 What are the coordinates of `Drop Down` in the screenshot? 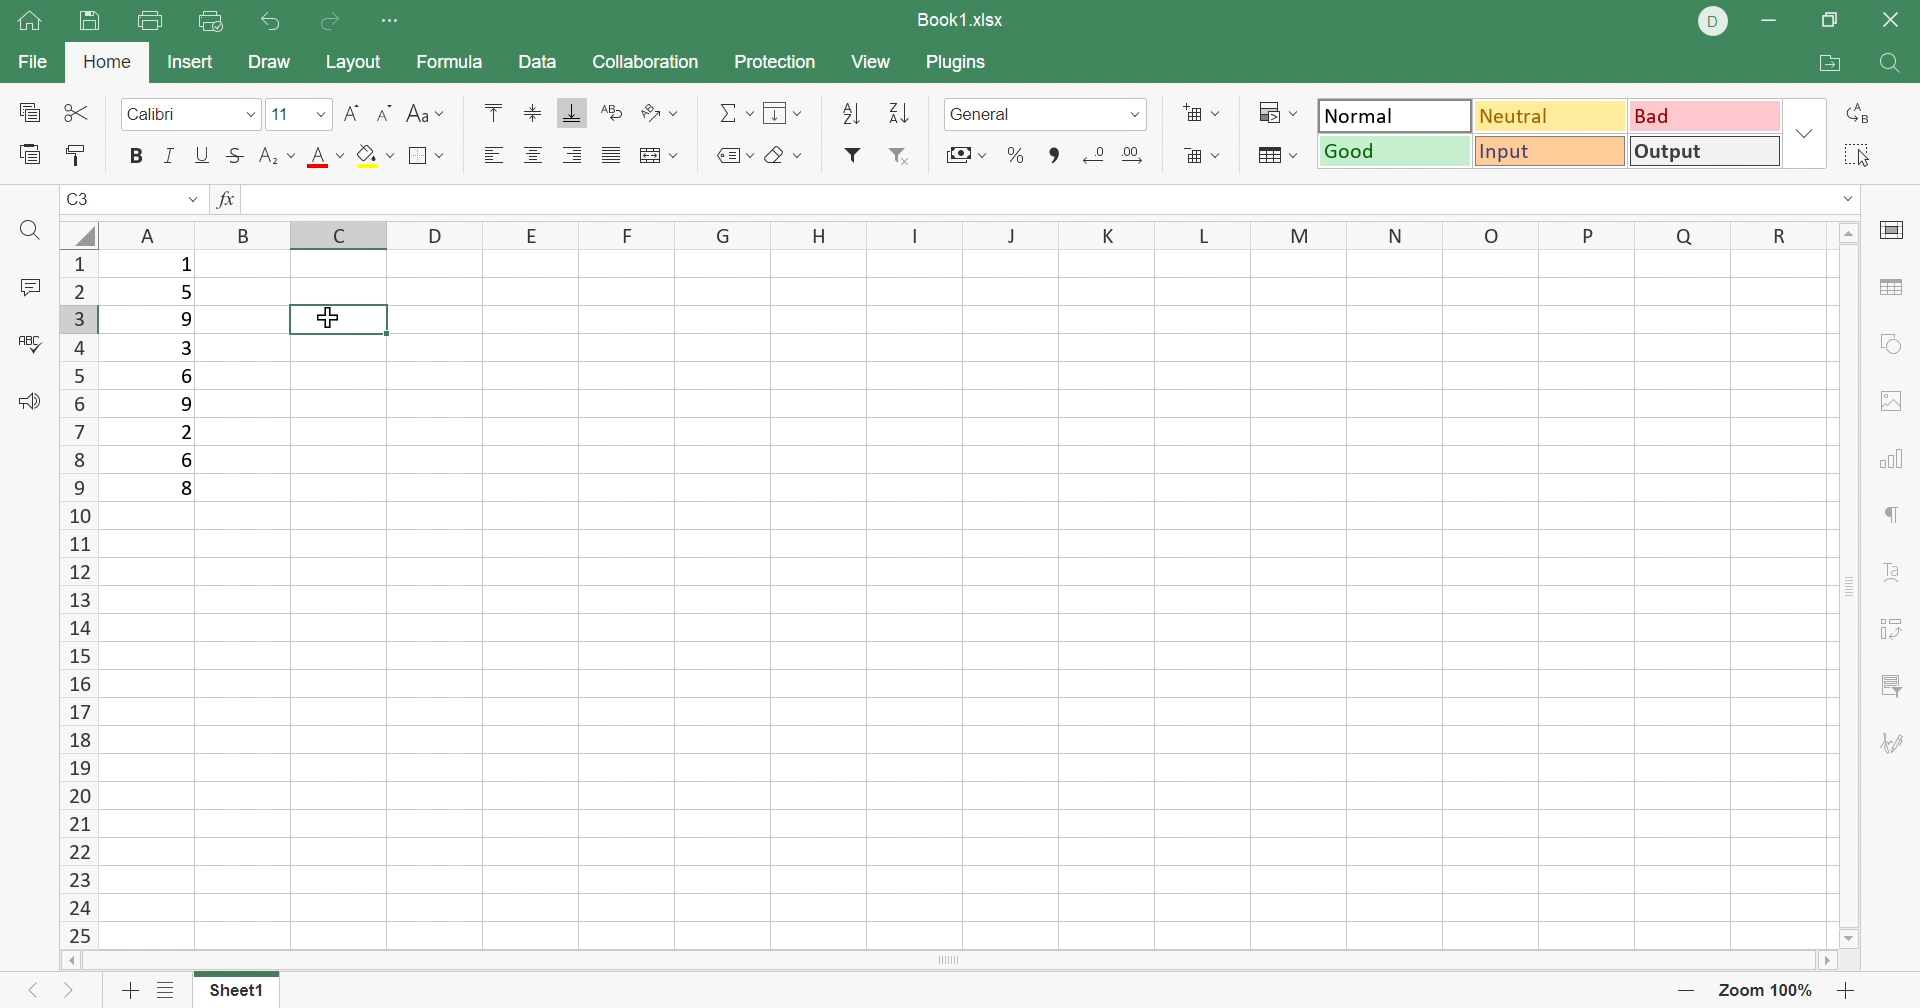 It's located at (191, 199).